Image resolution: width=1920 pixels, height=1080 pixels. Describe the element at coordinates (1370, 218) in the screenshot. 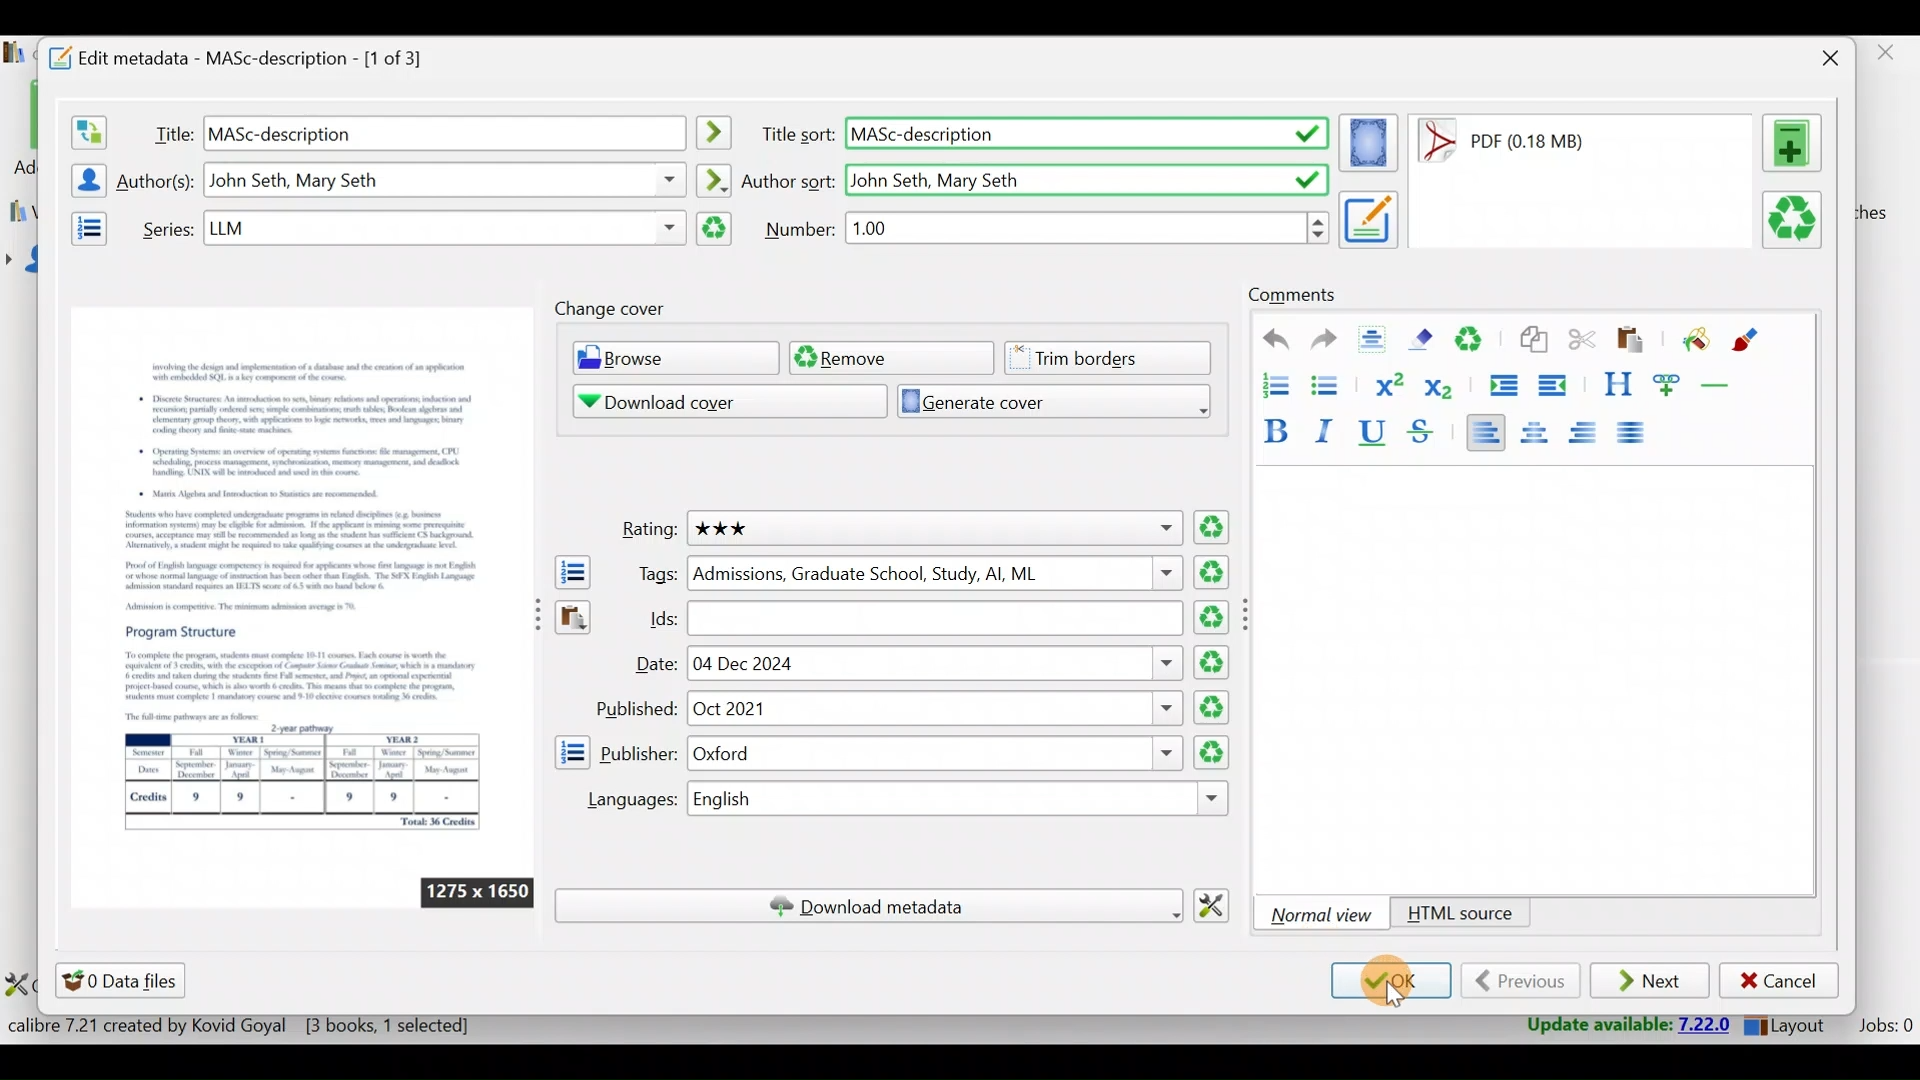

I see `` at that location.